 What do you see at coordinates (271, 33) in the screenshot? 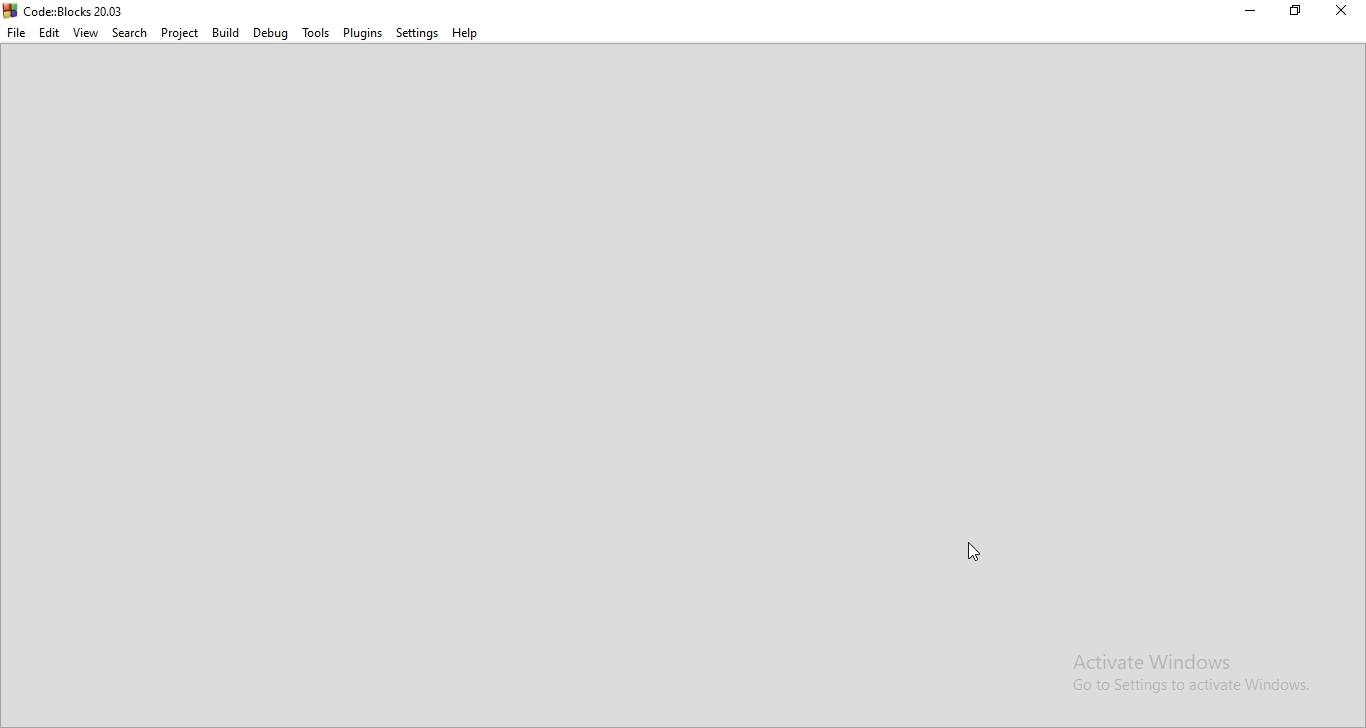
I see `Debug ` at bounding box center [271, 33].